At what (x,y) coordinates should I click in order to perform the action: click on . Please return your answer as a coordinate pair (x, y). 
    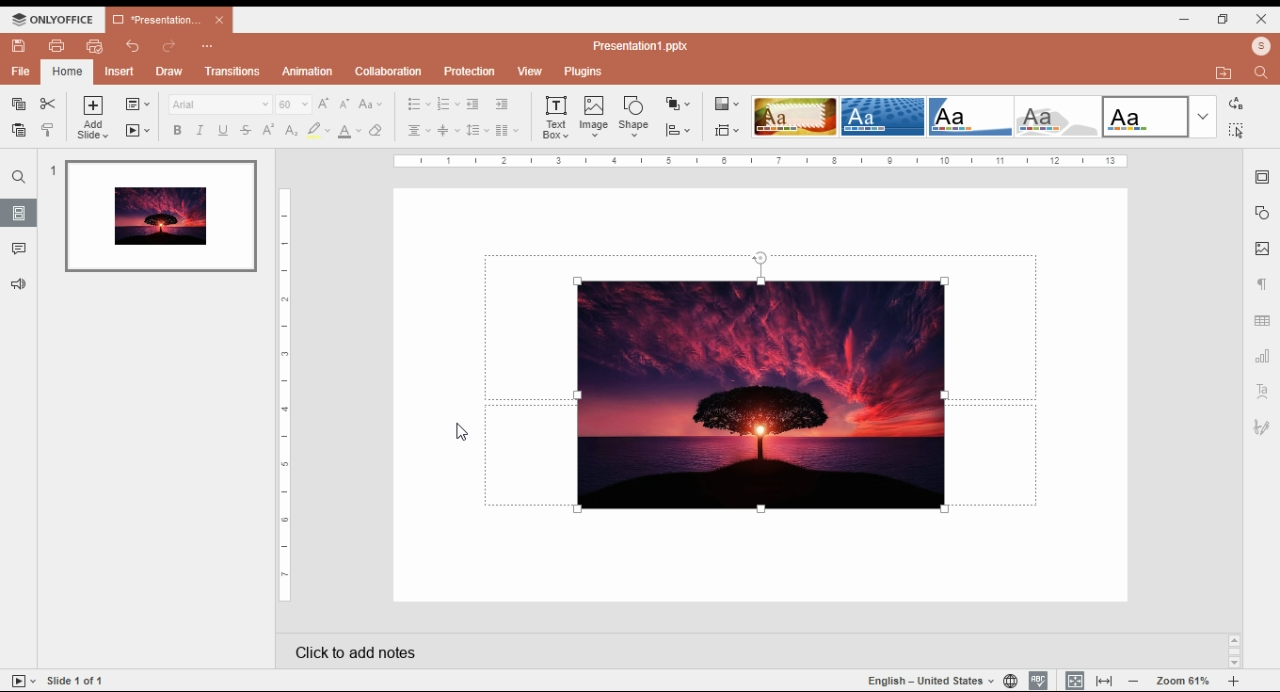
    Looking at the image, I should click on (1261, 427).